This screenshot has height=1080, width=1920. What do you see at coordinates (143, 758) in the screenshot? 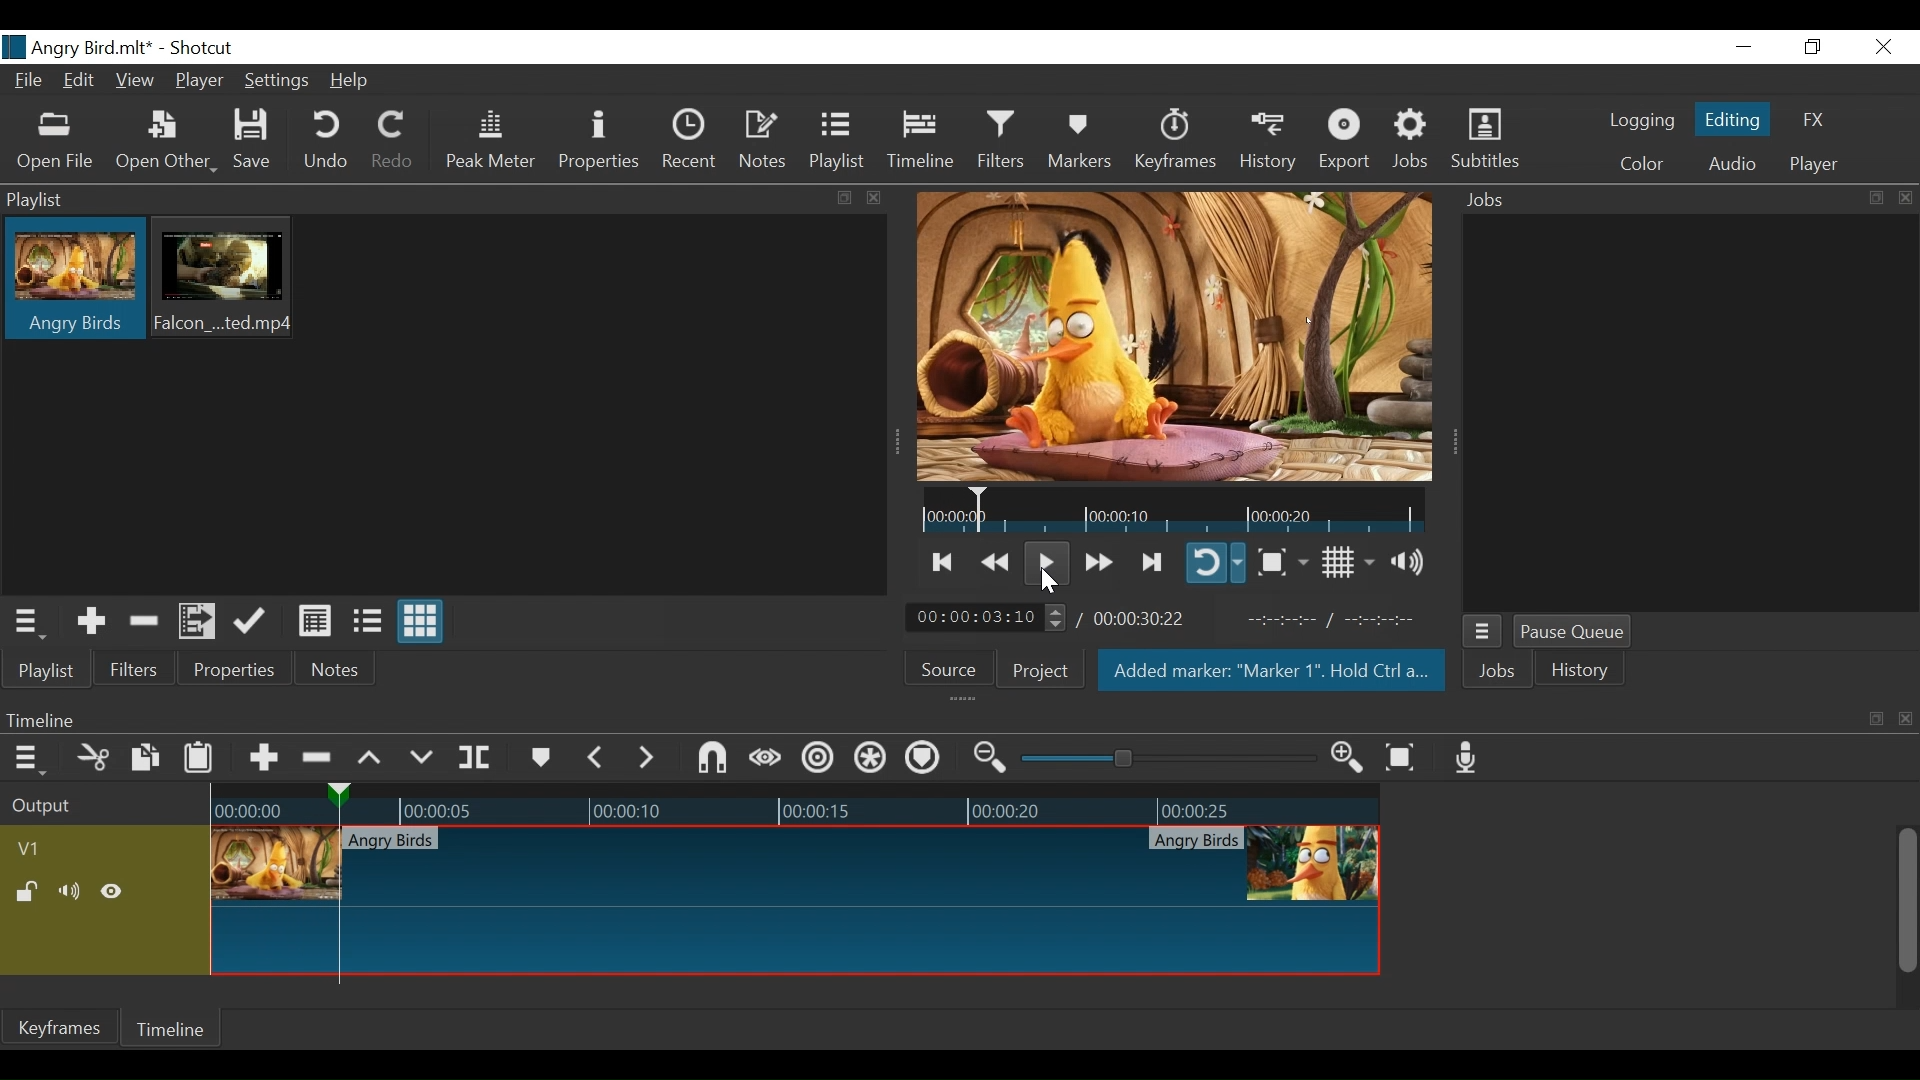
I see `Copy` at bounding box center [143, 758].